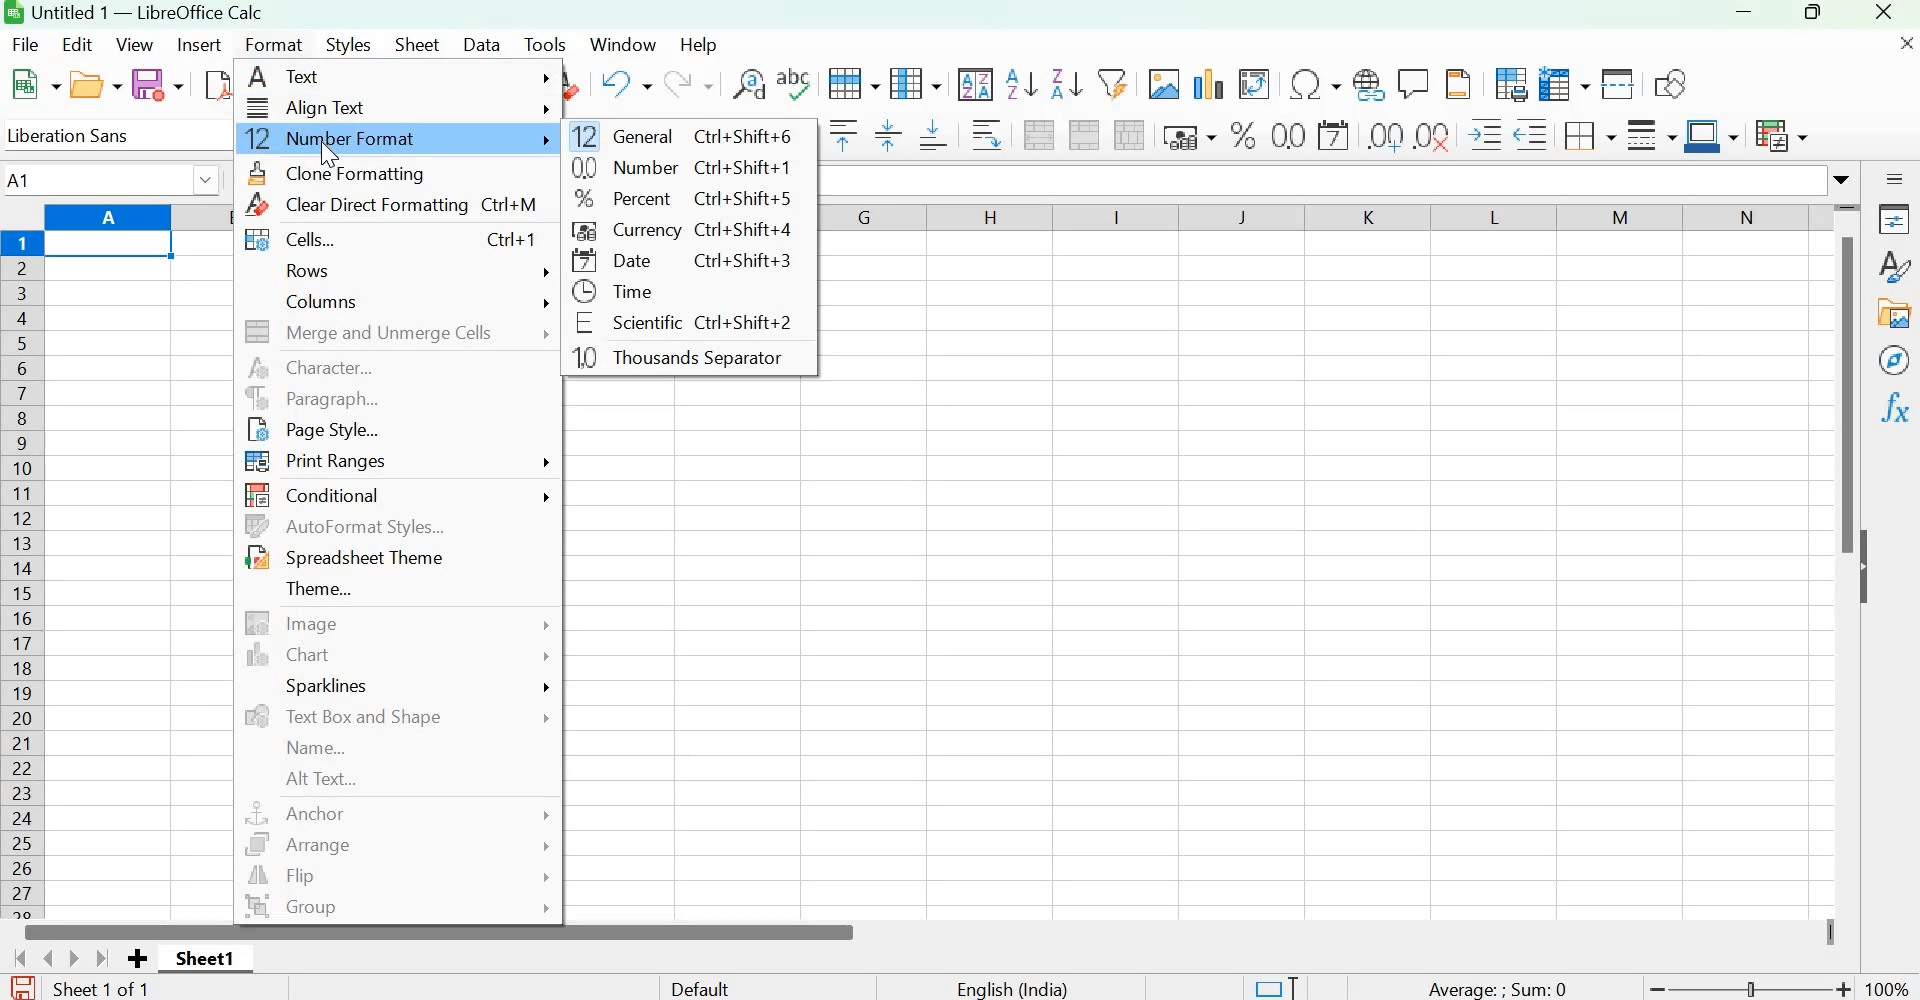  I want to click on View, so click(137, 45).